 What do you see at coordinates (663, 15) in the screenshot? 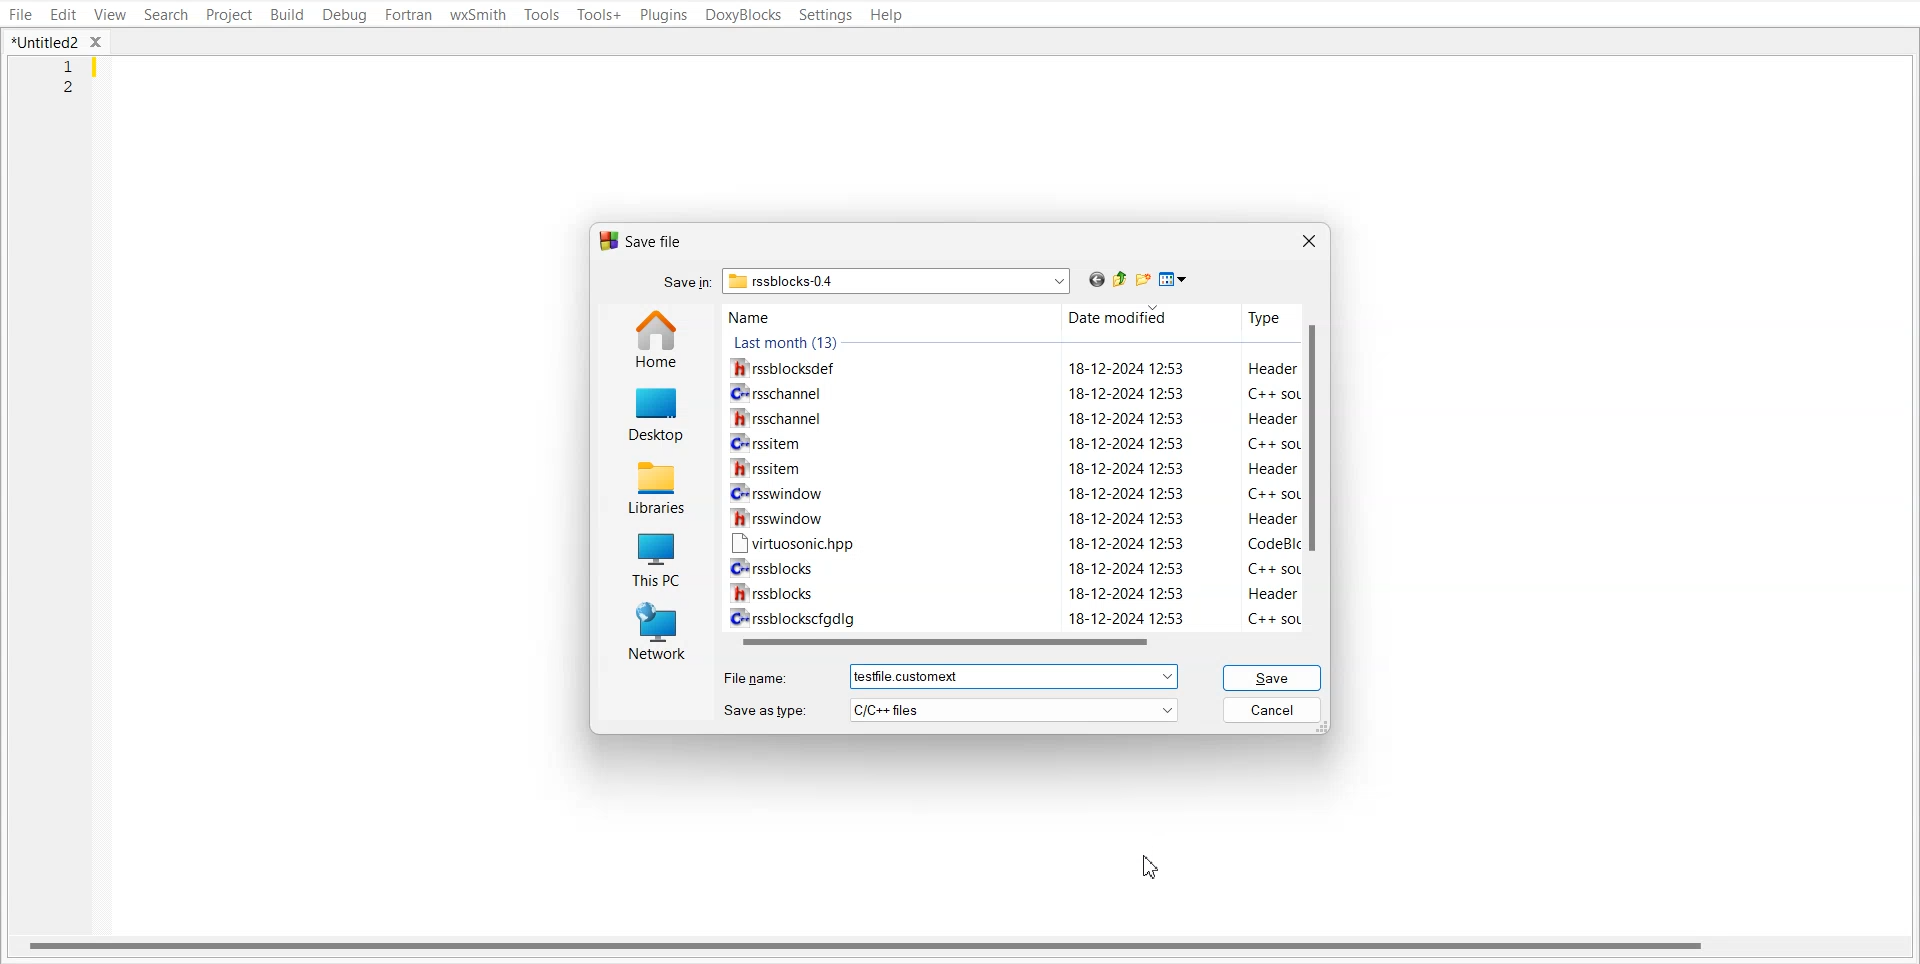
I see `Plugins` at bounding box center [663, 15].